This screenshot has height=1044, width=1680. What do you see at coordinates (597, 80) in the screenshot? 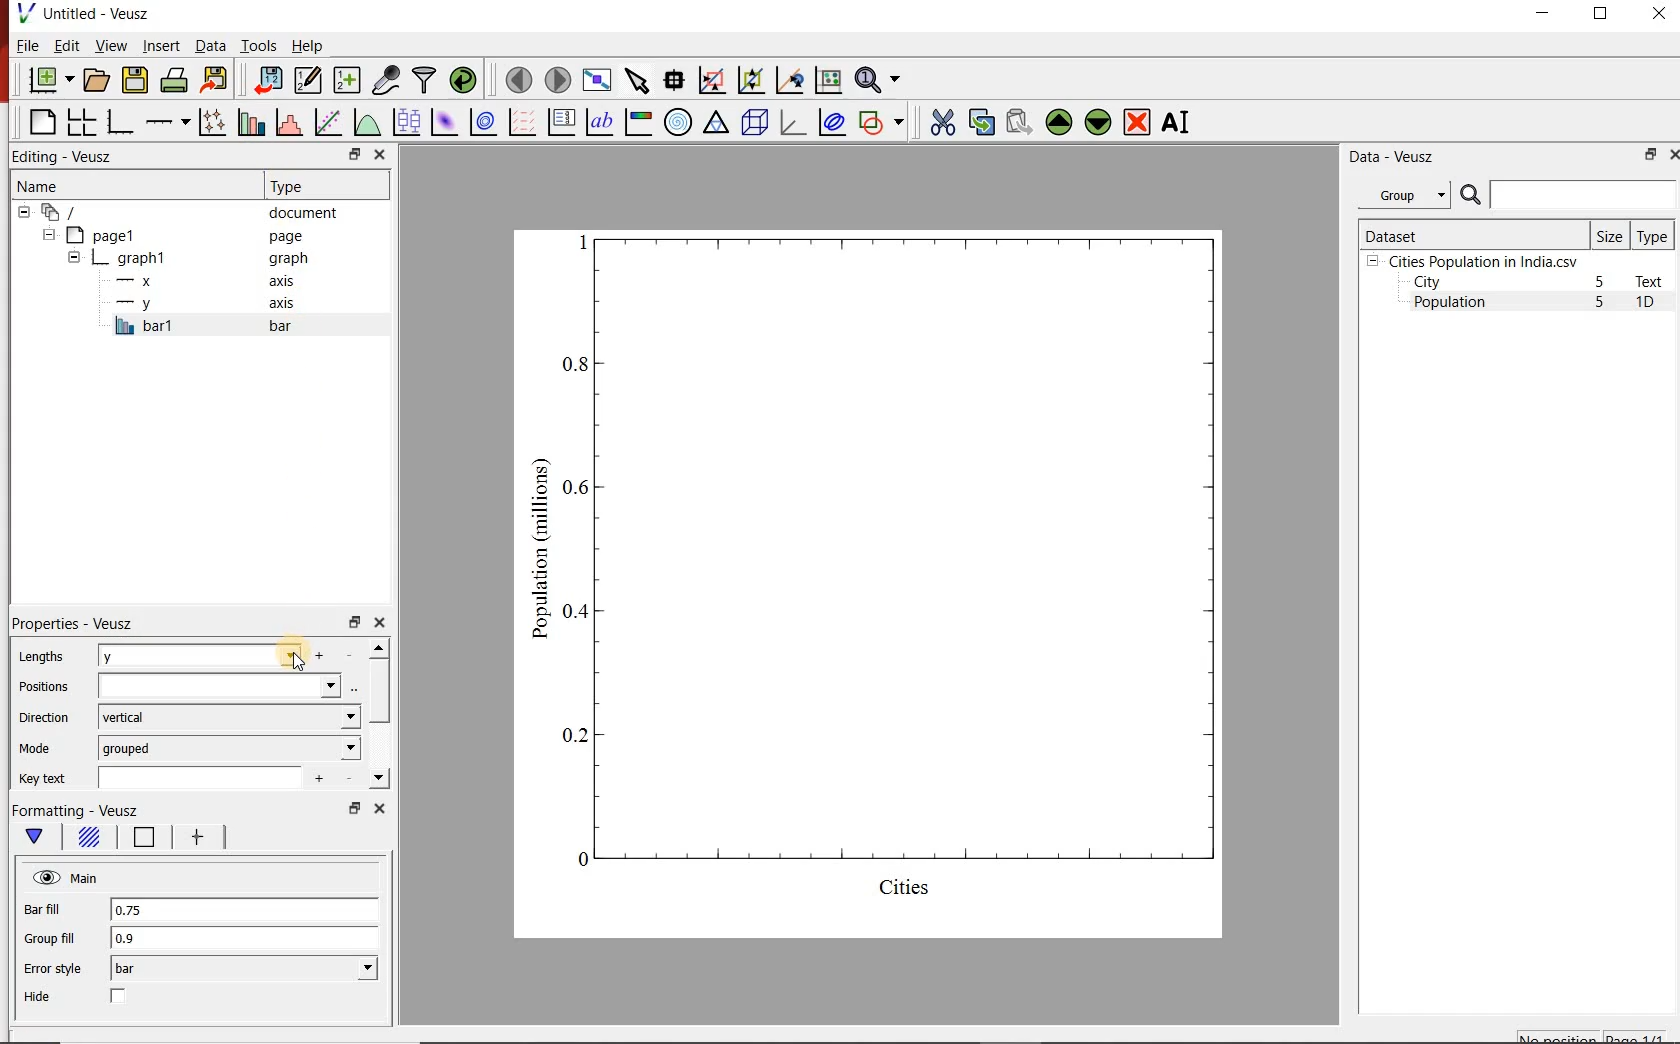
I see `view plot full screen` at bounding box center [597, 80].